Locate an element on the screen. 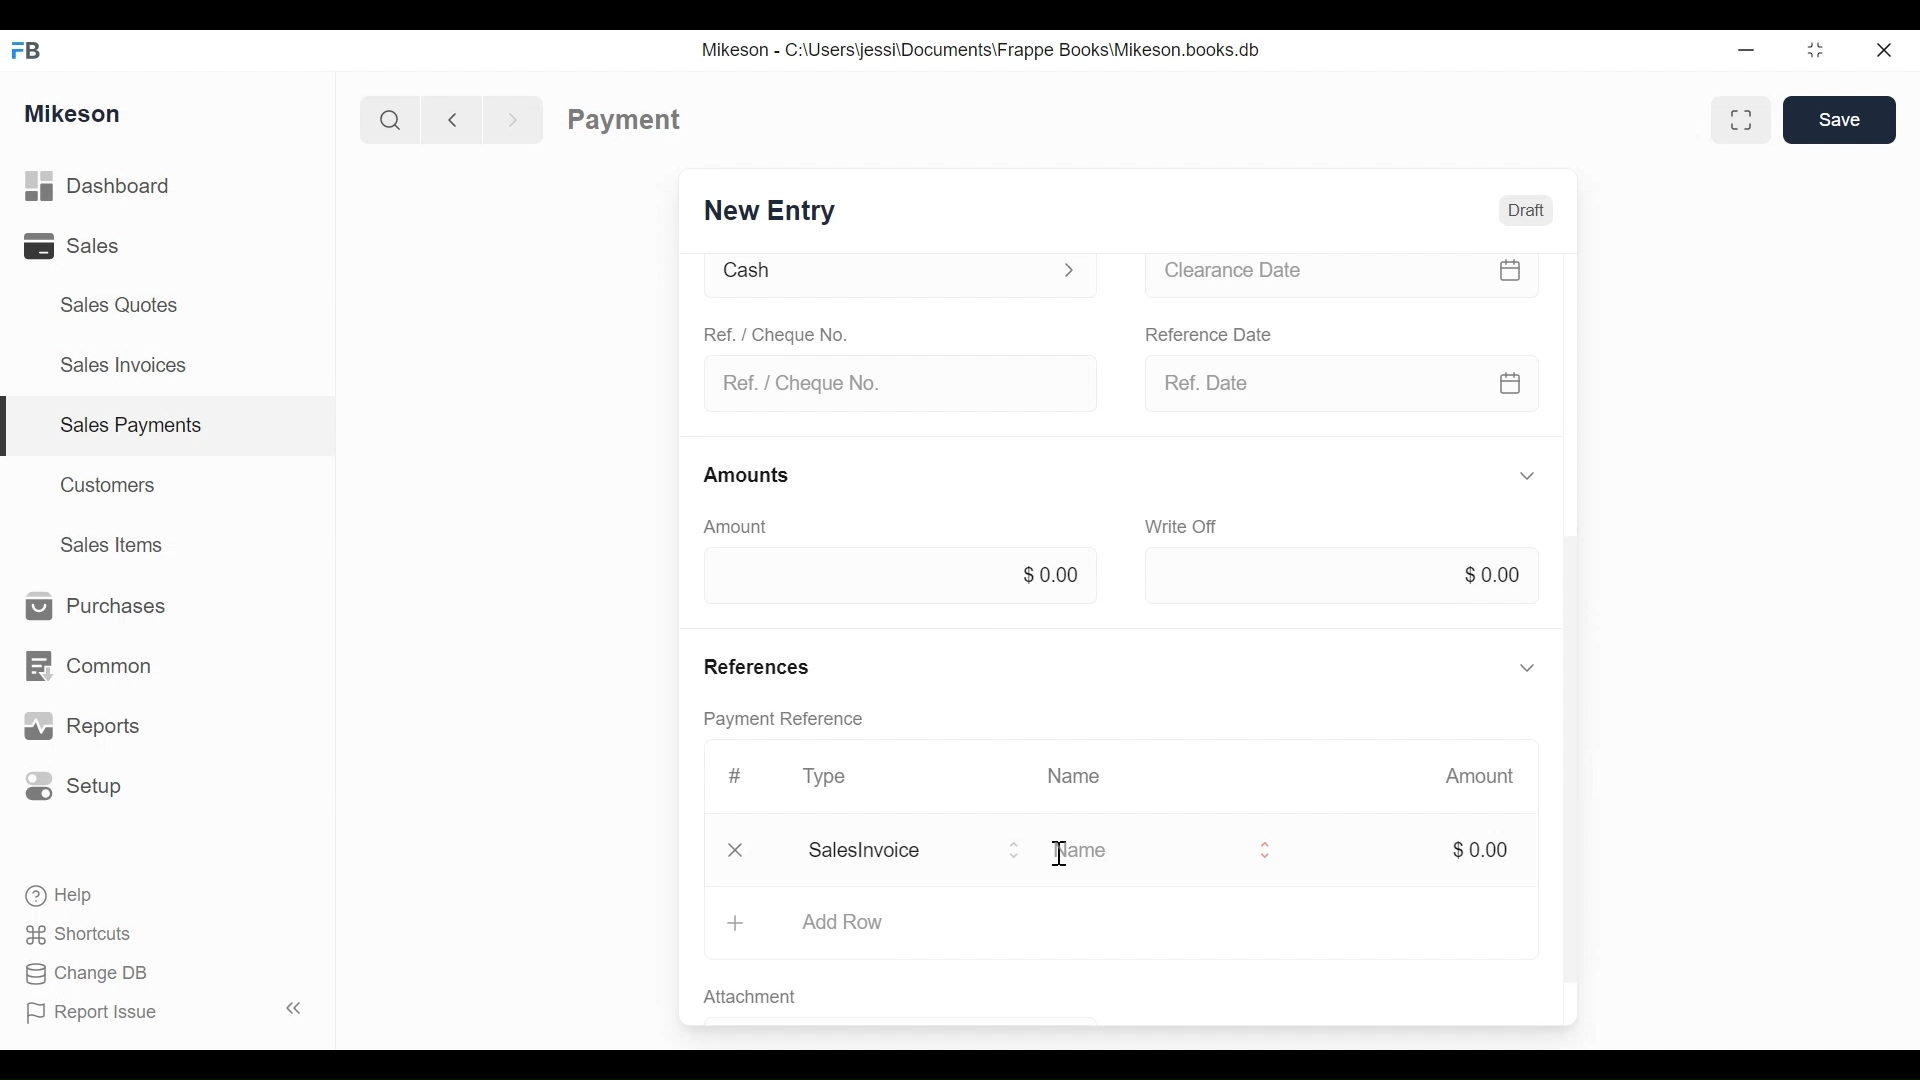  Forward is located at coordinates (520, 118).